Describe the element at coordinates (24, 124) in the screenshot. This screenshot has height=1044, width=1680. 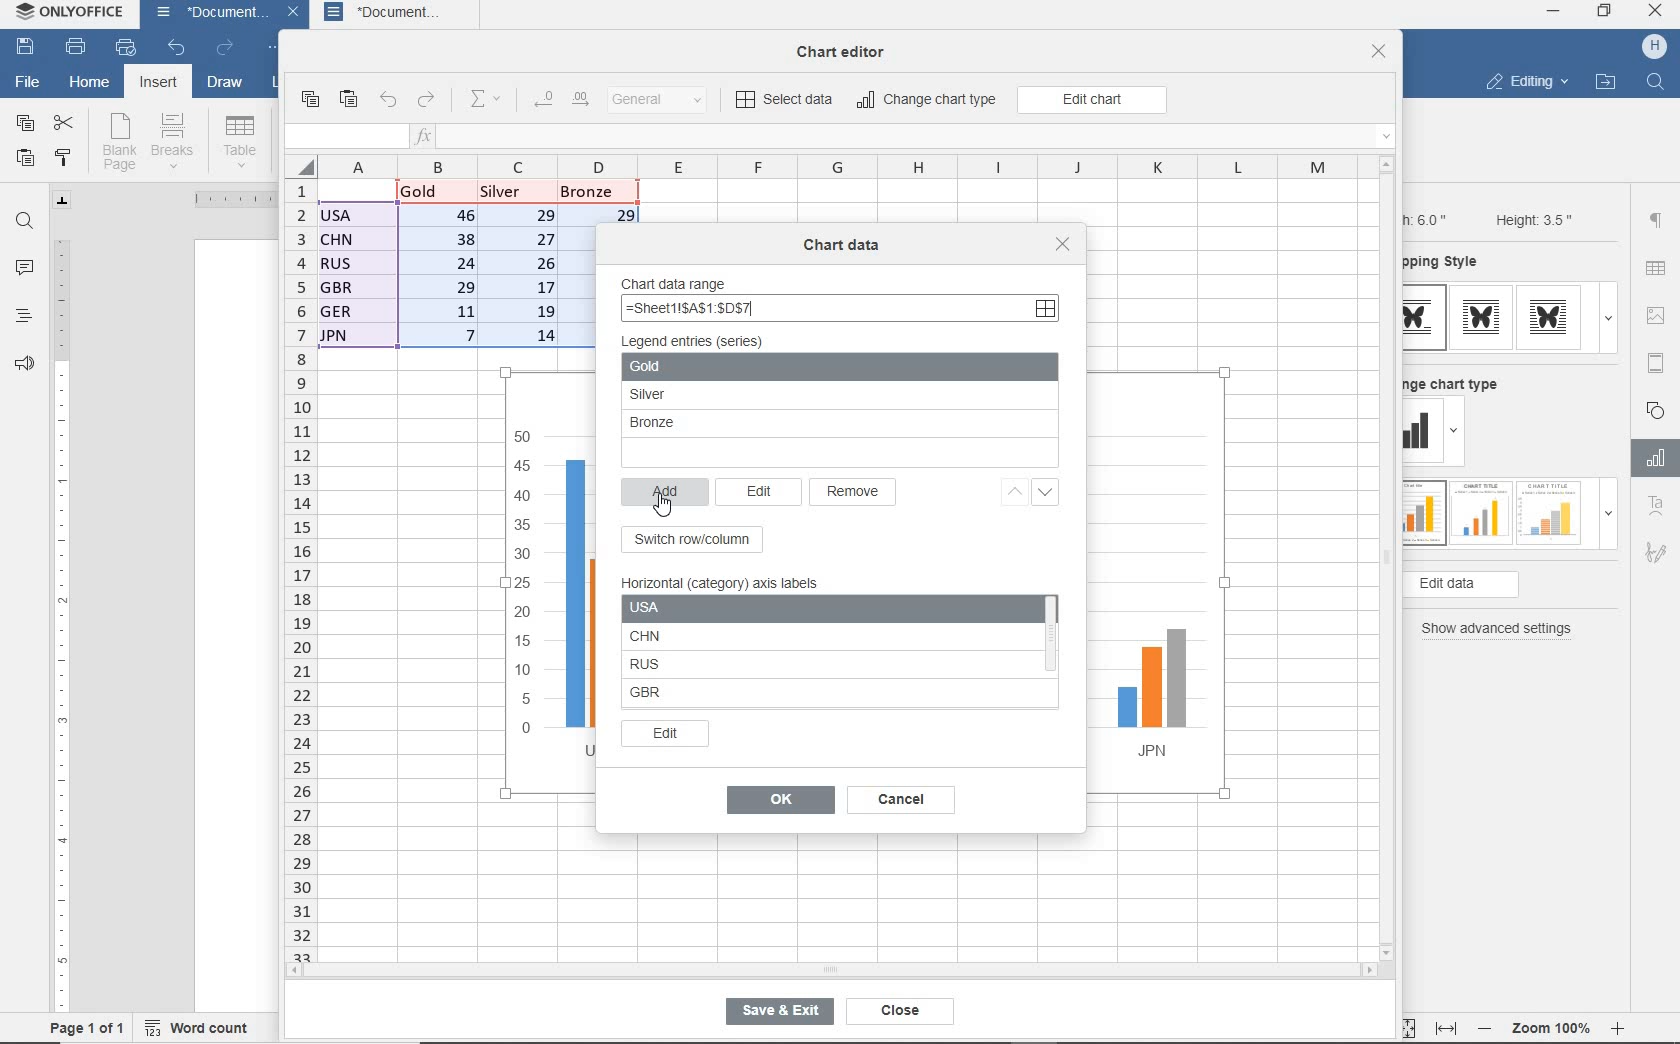
I see `copy` at that location.